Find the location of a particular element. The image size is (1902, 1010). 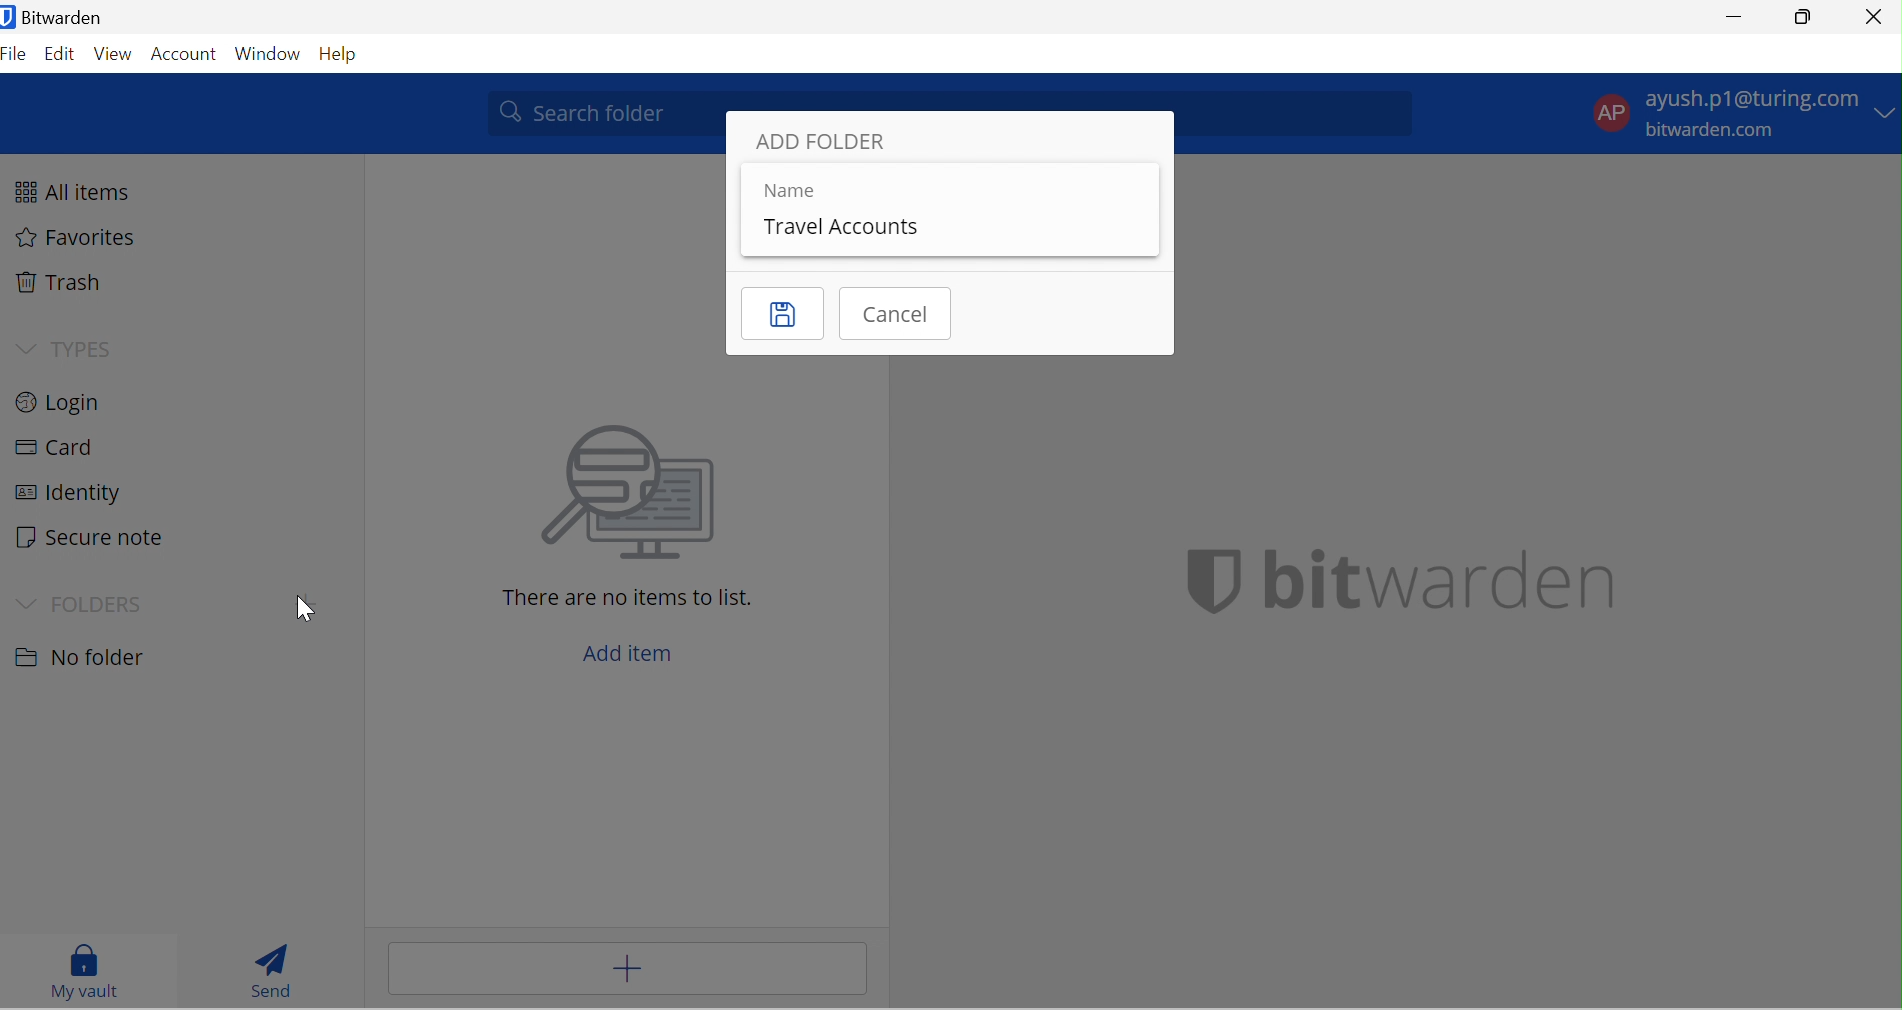

View is located at coordinates (115, 52).